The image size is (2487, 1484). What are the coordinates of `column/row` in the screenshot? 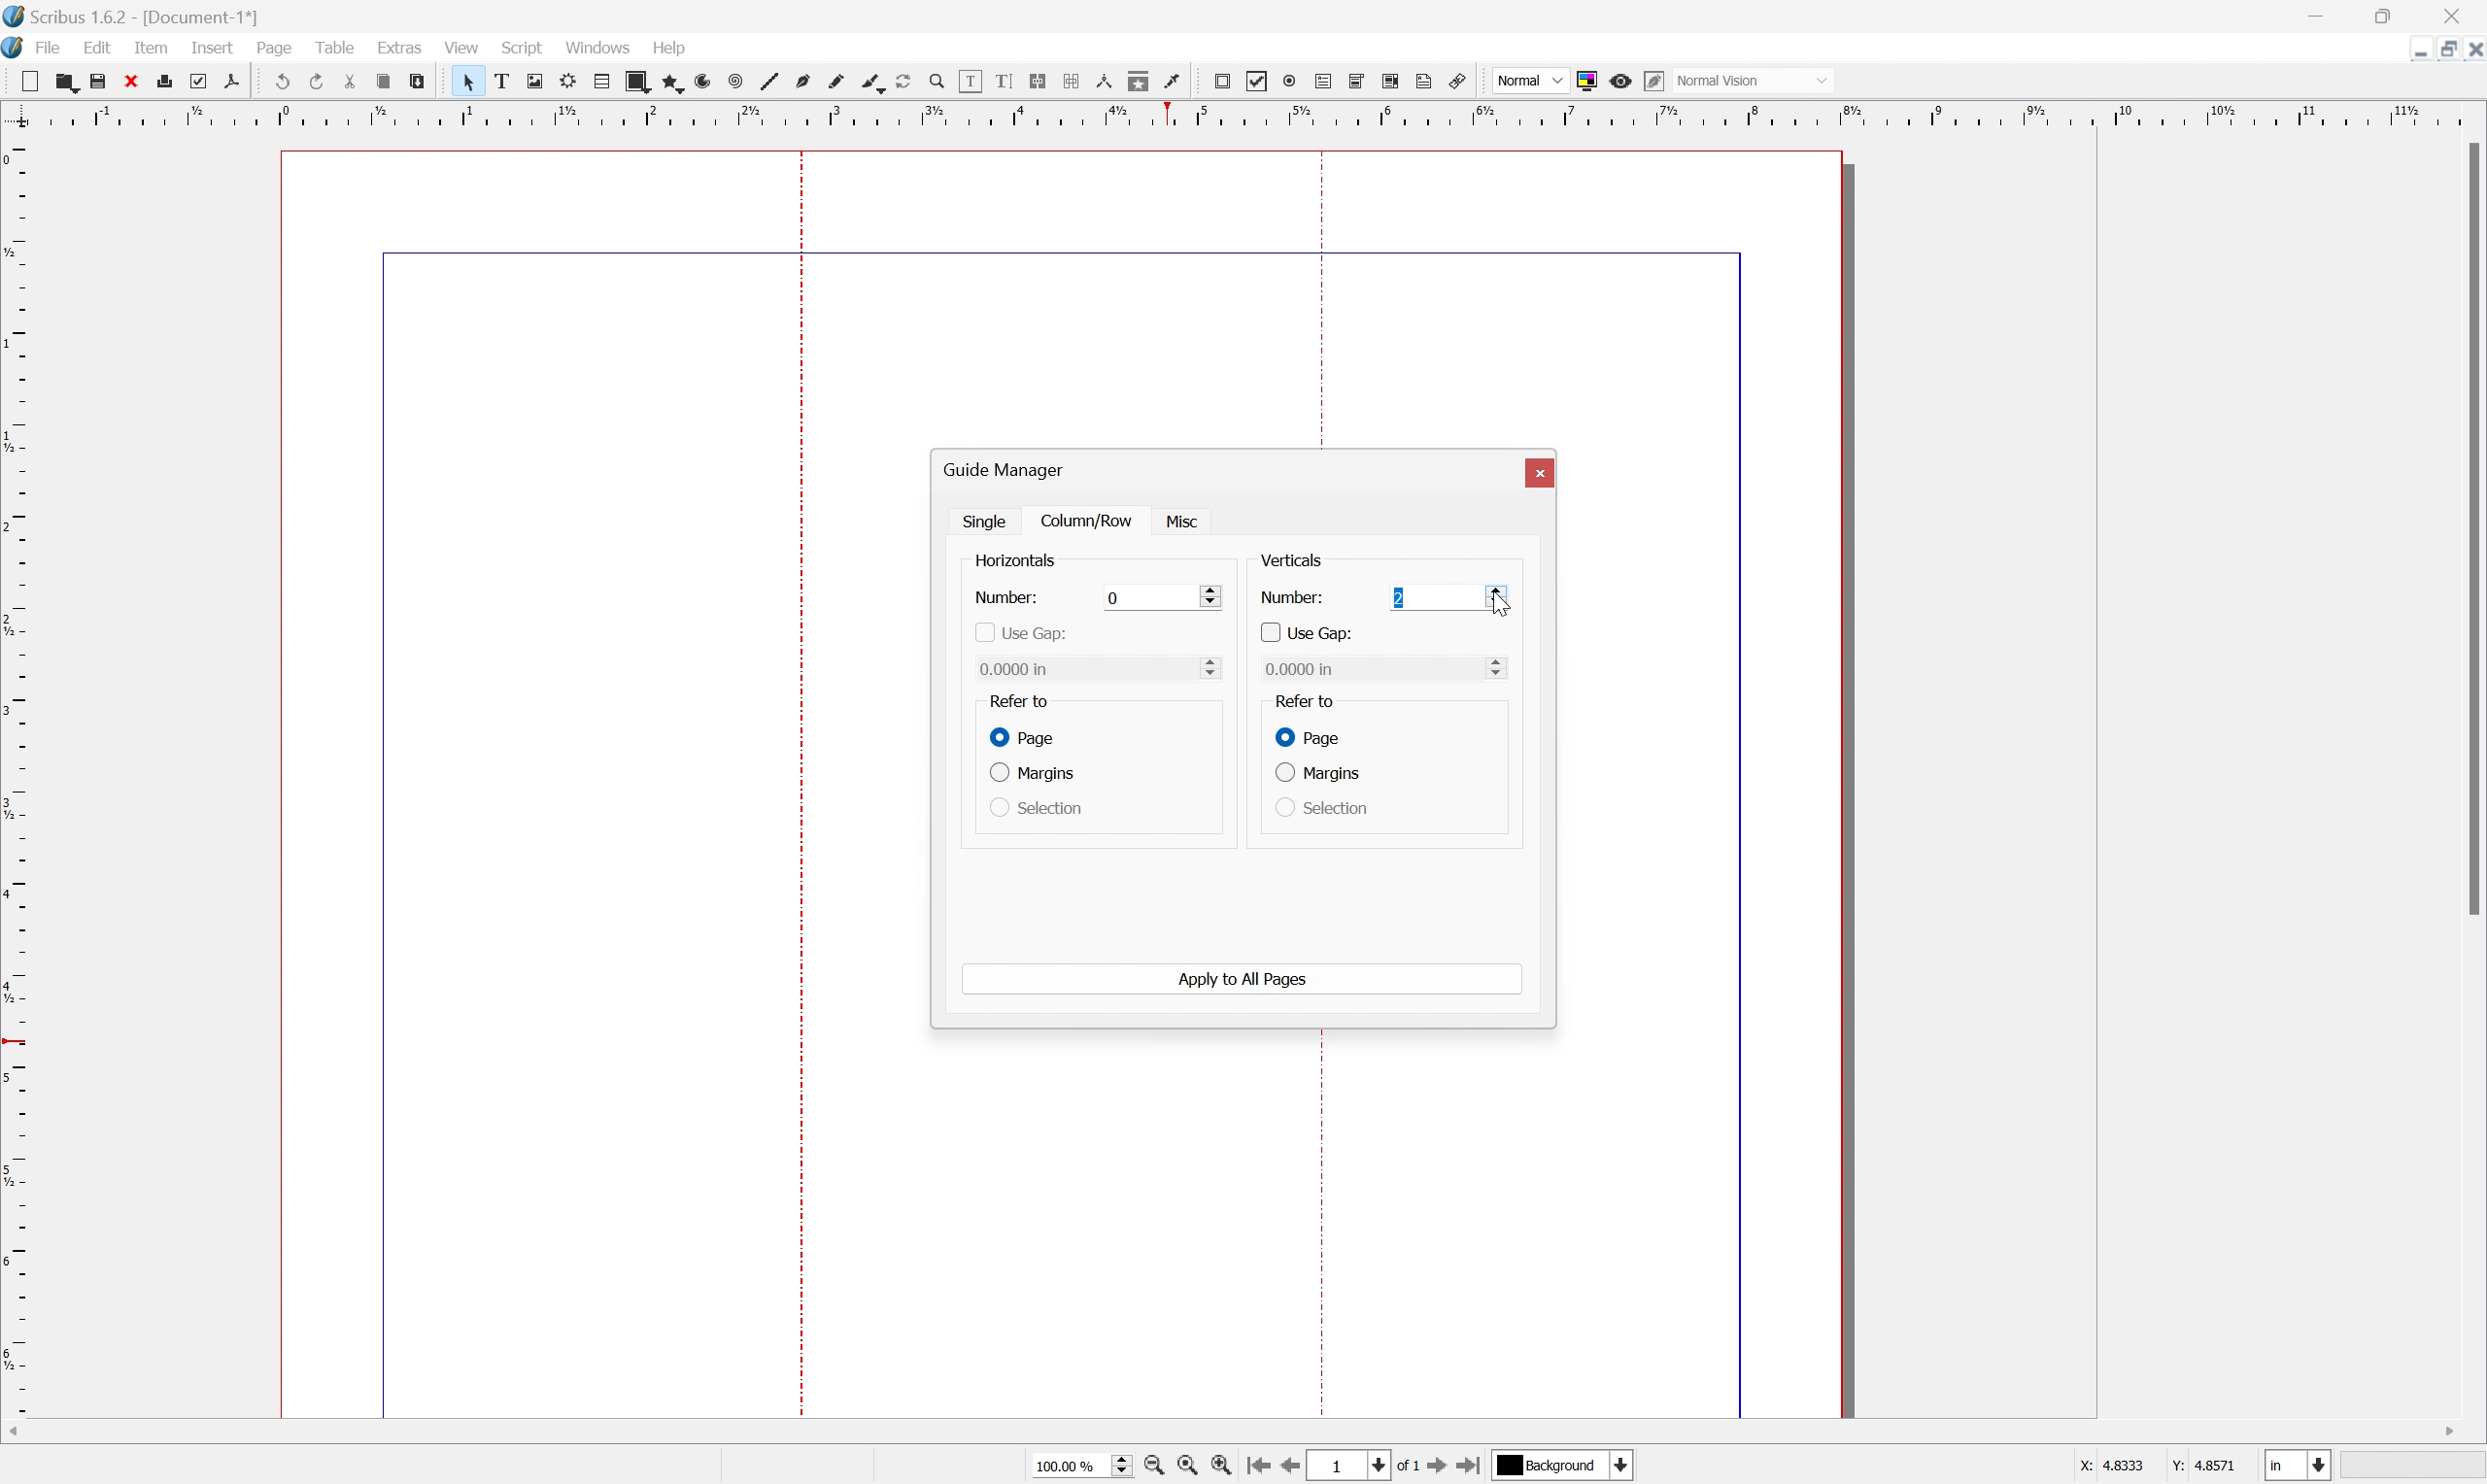 It's located at (1090, 519).